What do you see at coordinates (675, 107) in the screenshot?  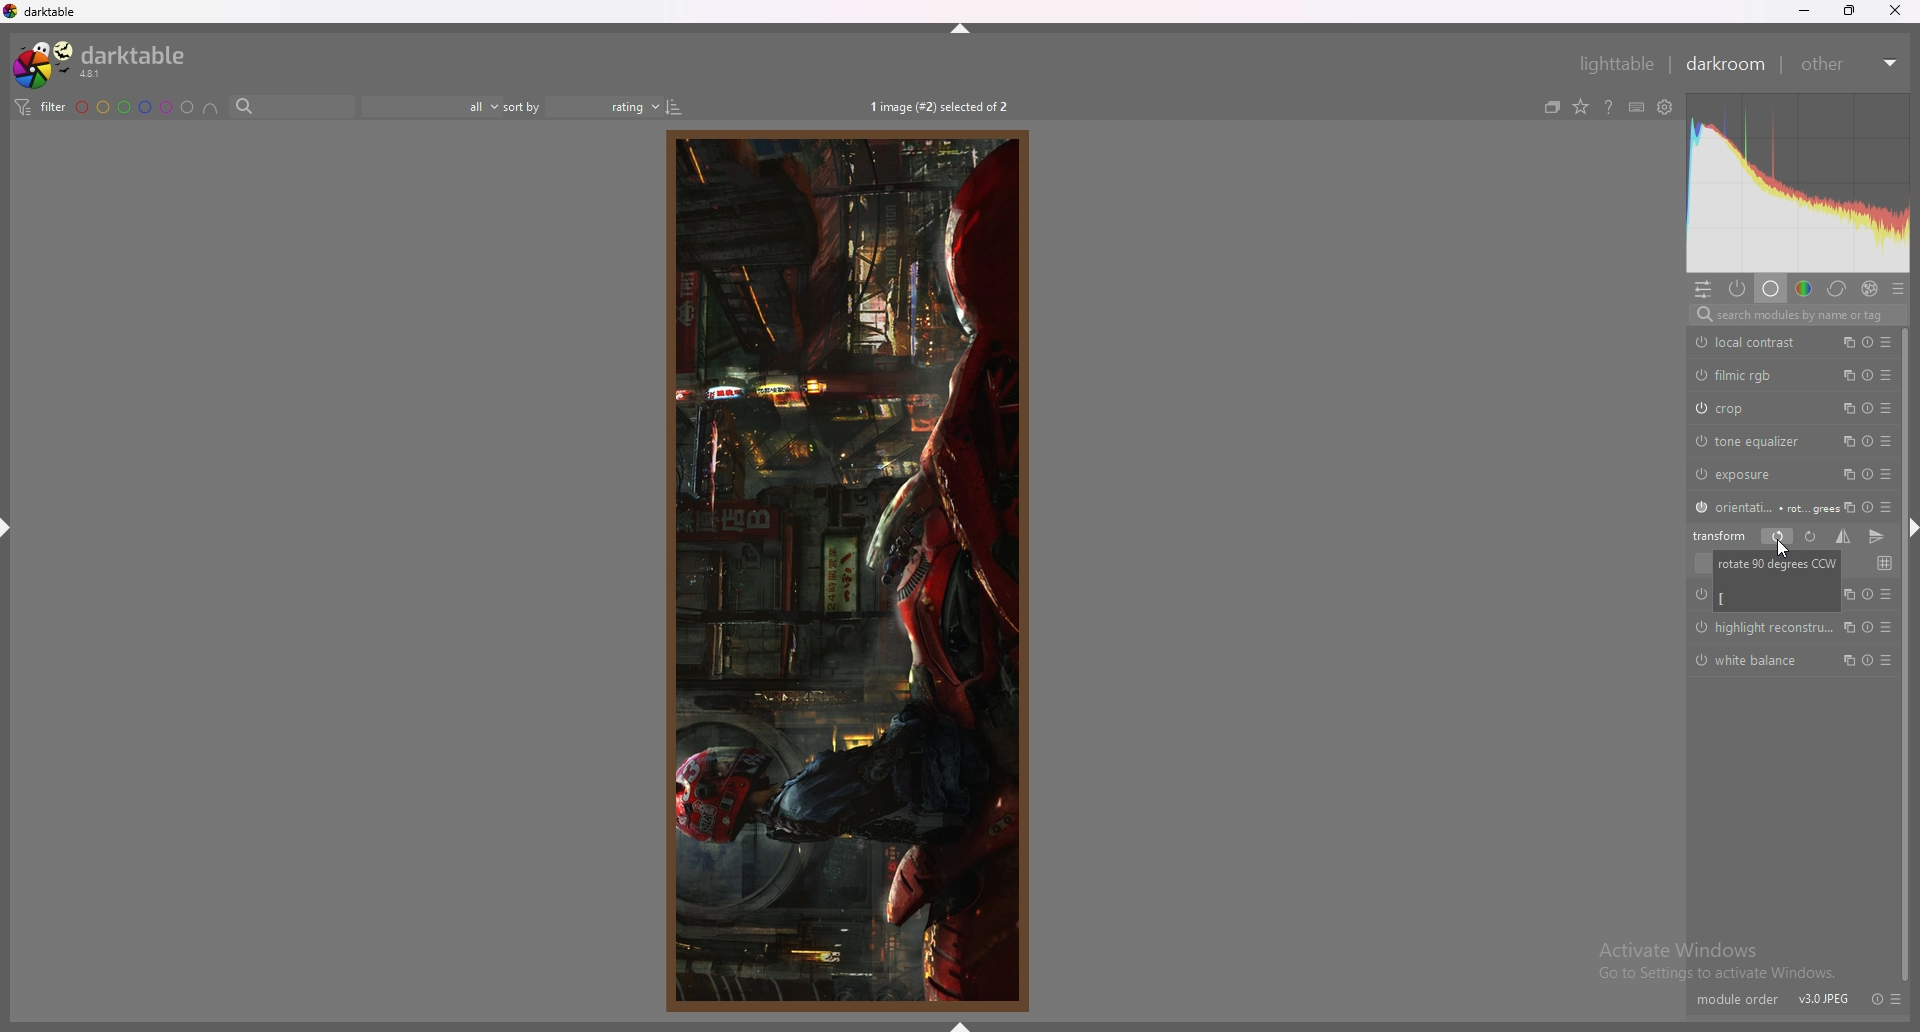 I see `reverse sort order` at bounding box center [675, 107].